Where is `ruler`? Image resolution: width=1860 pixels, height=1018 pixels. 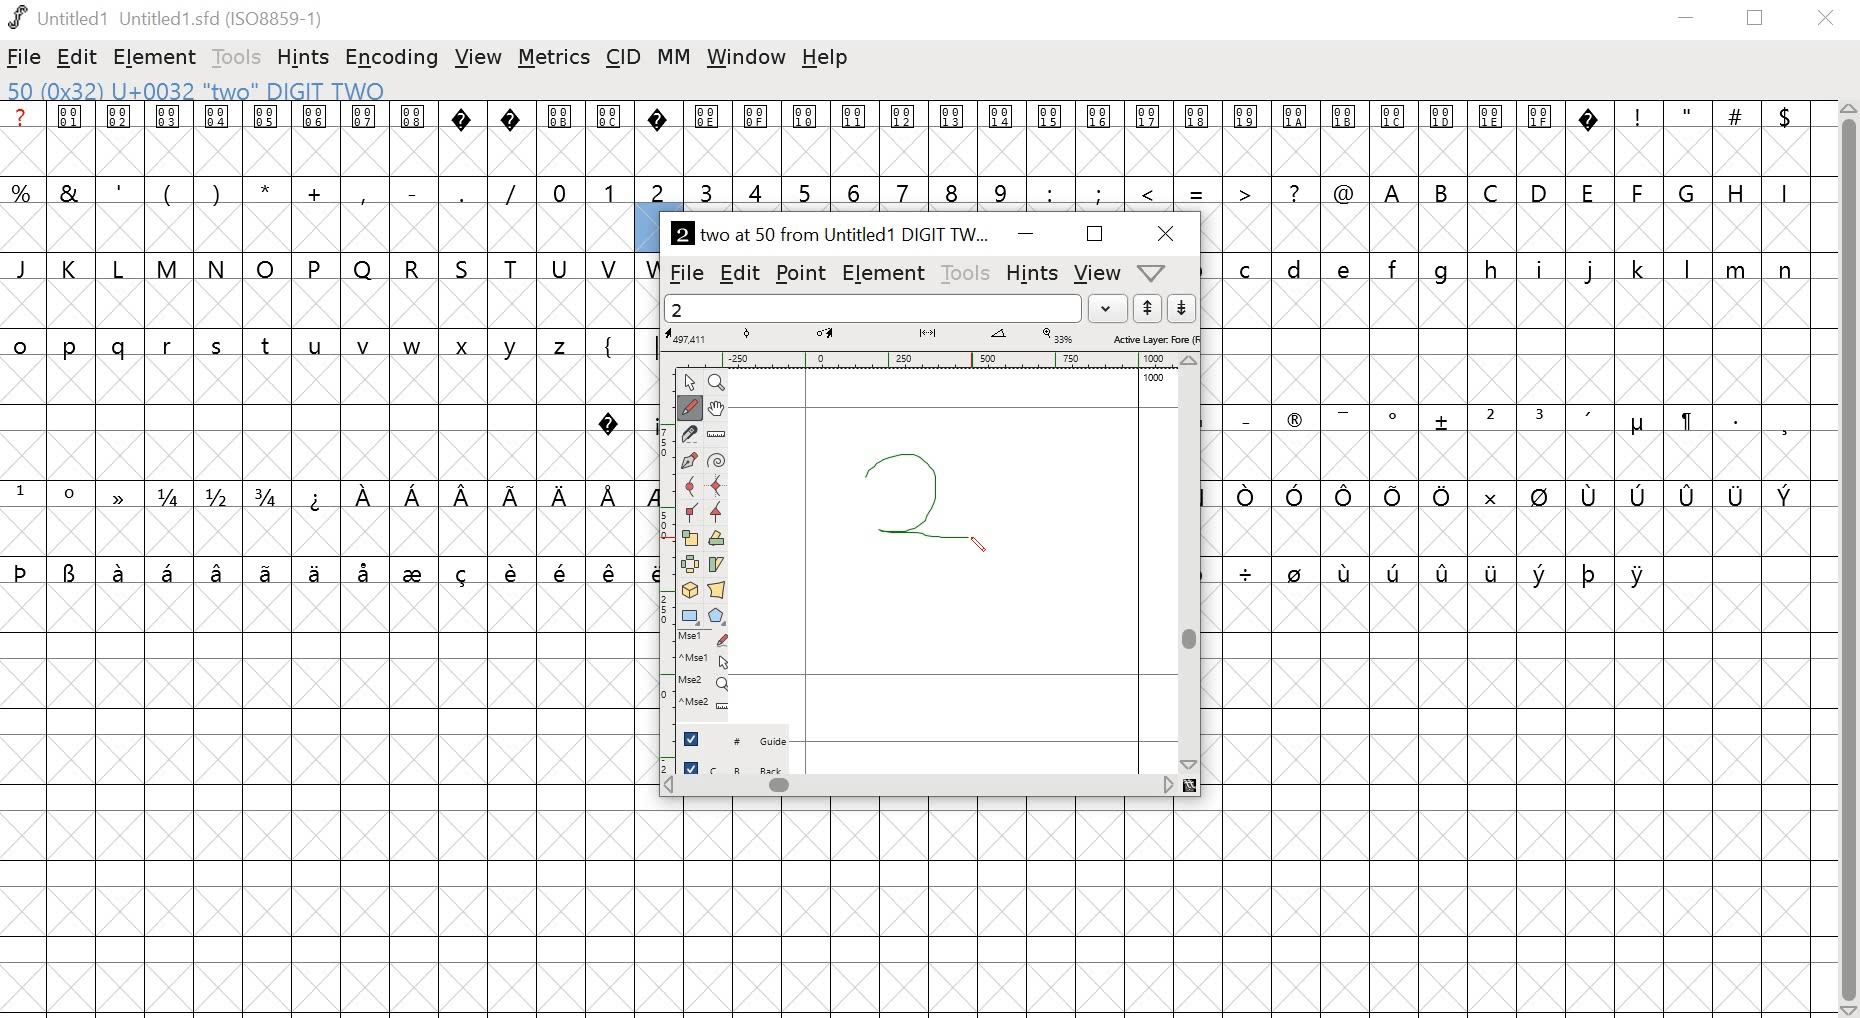 ruler is located at coordinates (715, 435).